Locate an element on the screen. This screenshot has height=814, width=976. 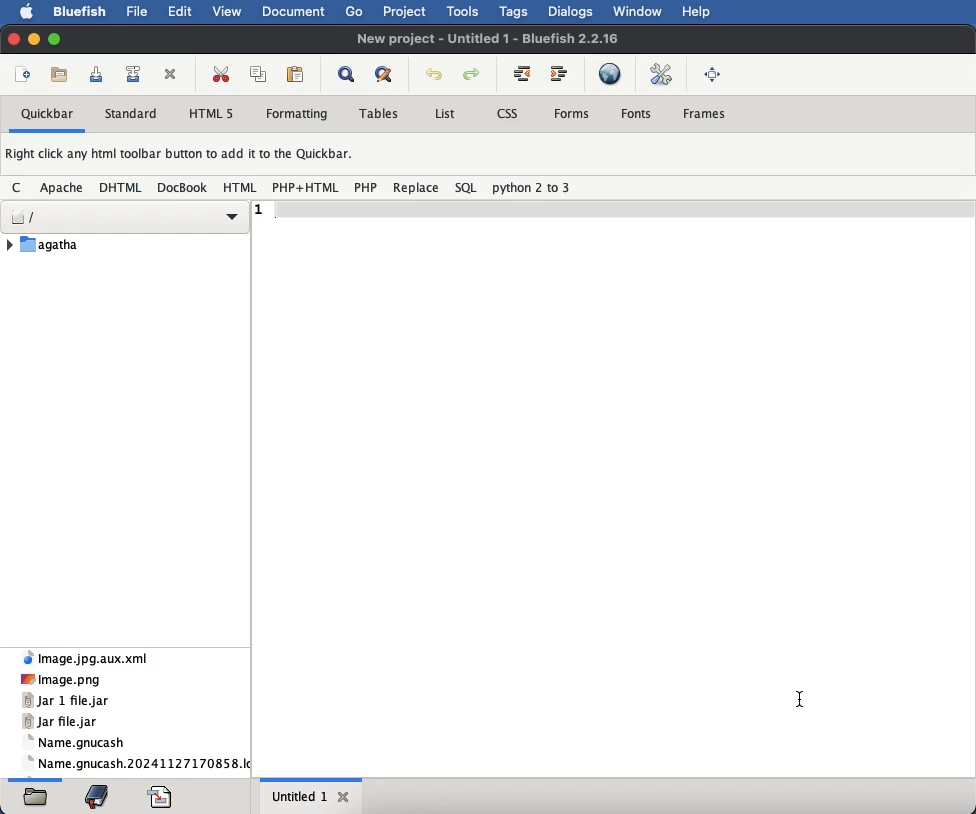
close current file is located at coordinates (172, 75).